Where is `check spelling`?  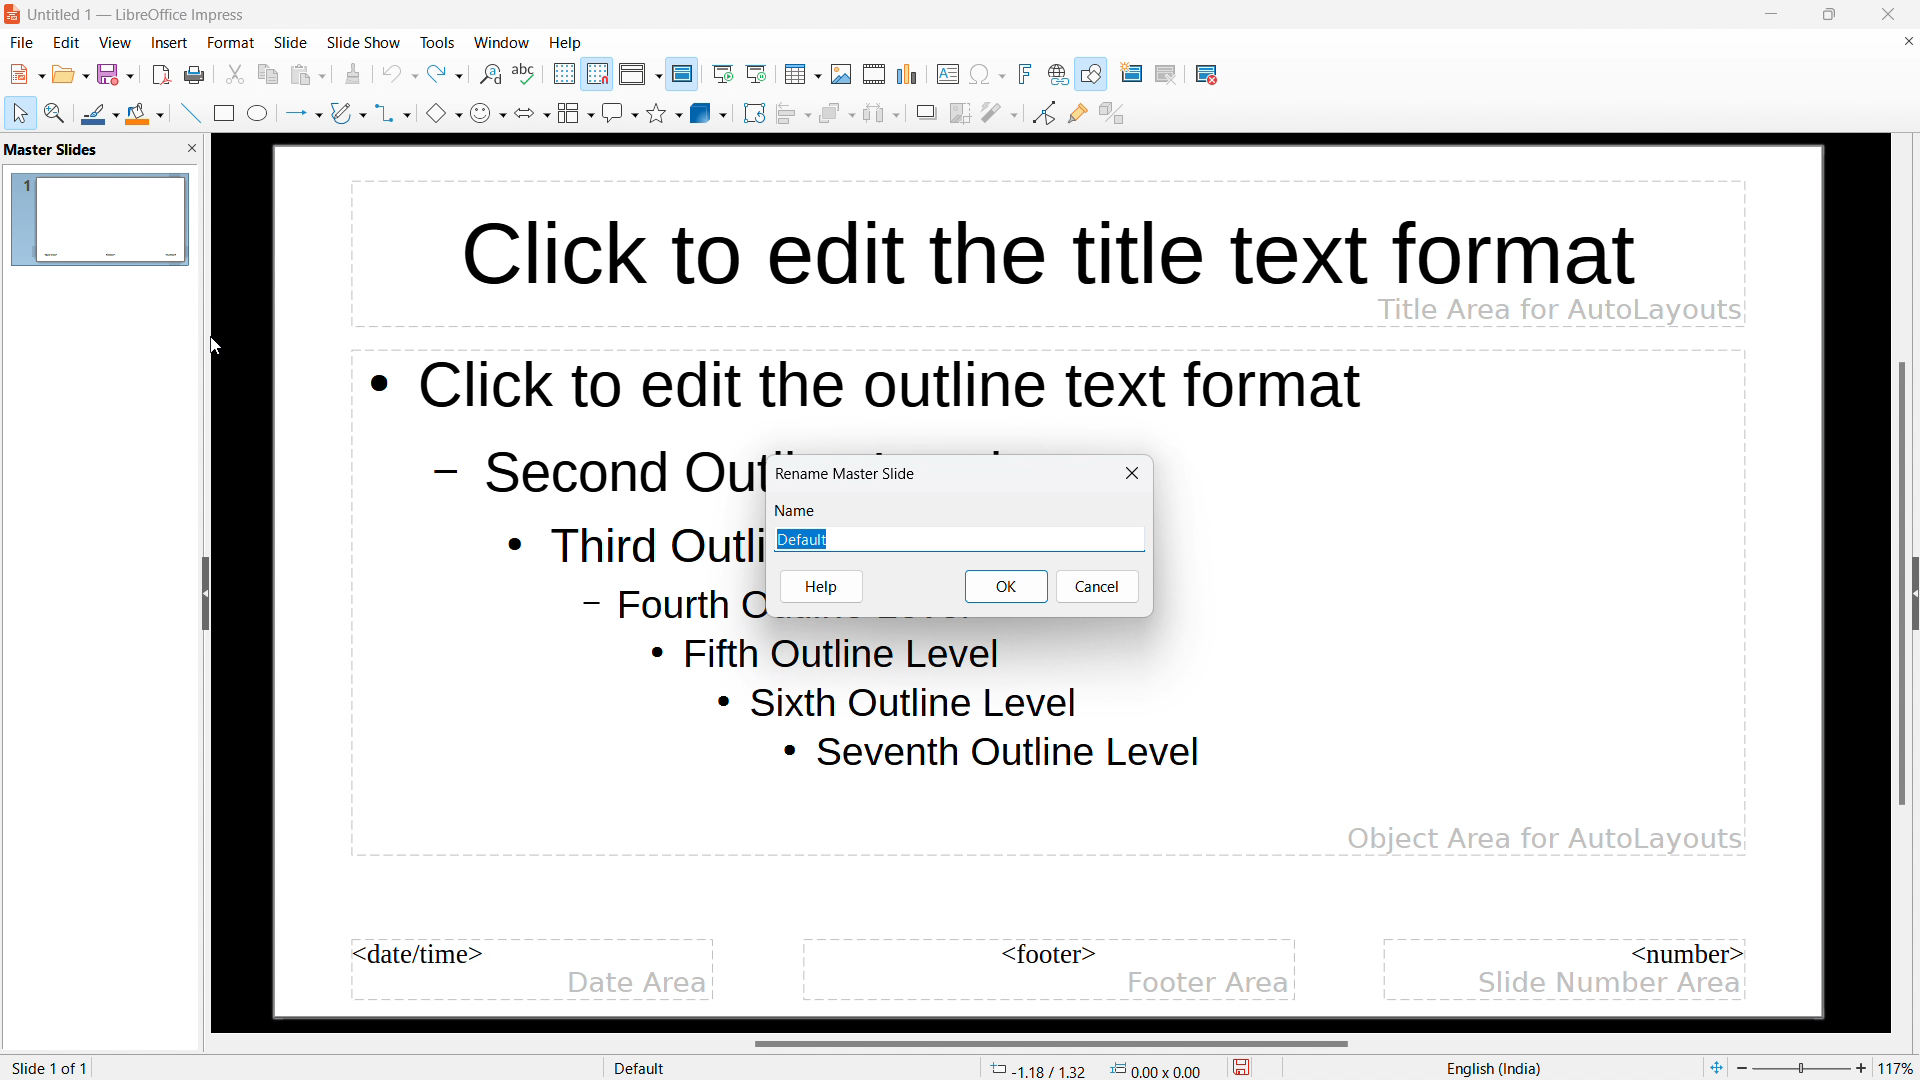
check spelling is located at coordinates (527, 75).